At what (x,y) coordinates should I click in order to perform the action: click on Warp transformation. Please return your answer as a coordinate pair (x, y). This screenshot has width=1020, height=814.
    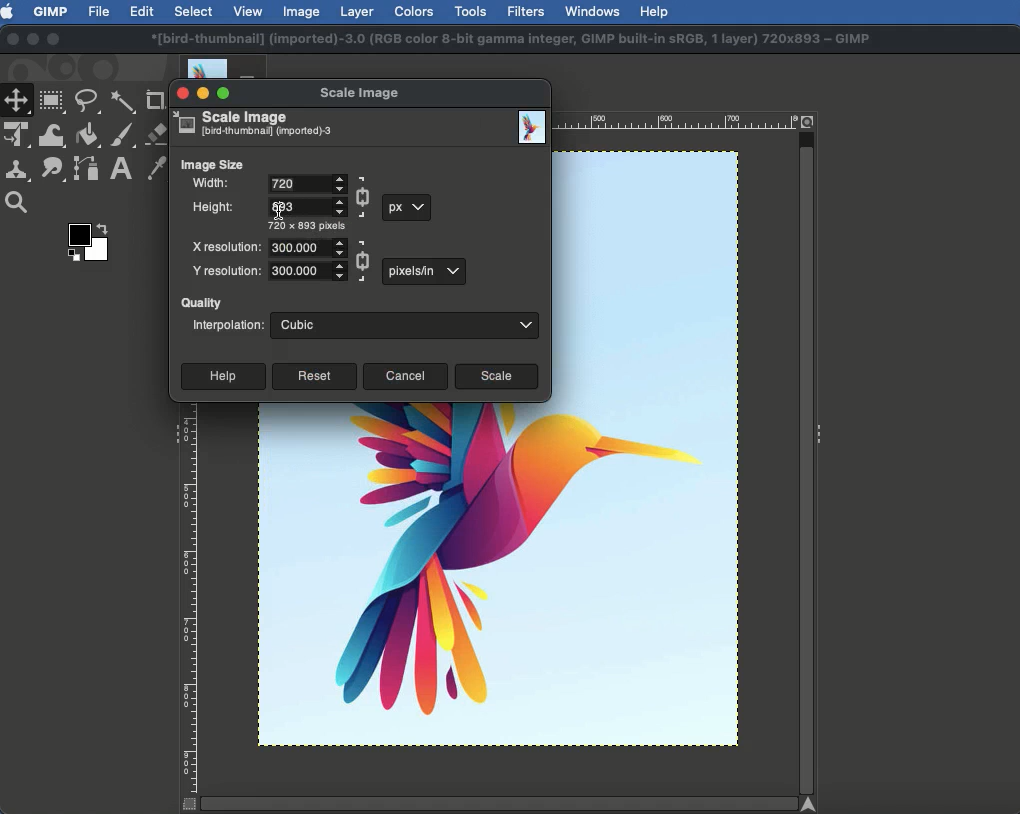
    Looking at the image, I should click on (53, 134).